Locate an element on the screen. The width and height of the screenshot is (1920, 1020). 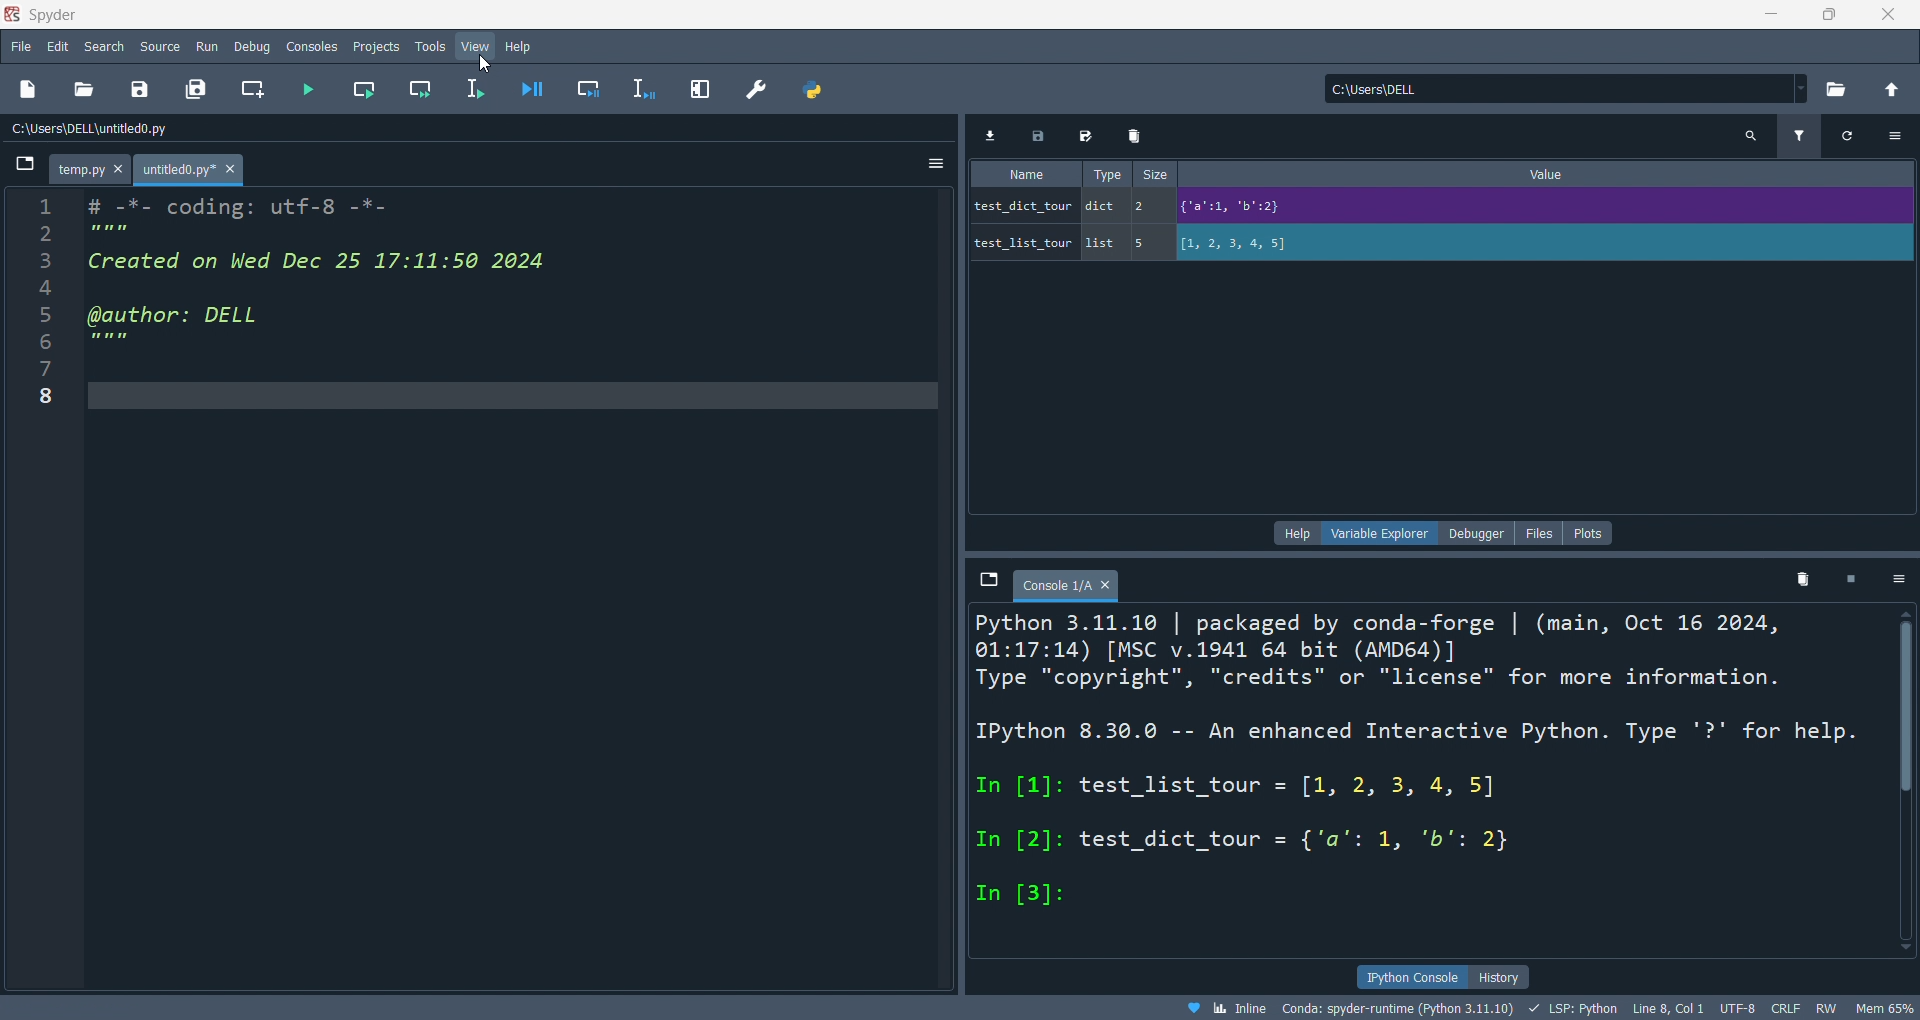
browse tabs is located at coordinates (26, 168).